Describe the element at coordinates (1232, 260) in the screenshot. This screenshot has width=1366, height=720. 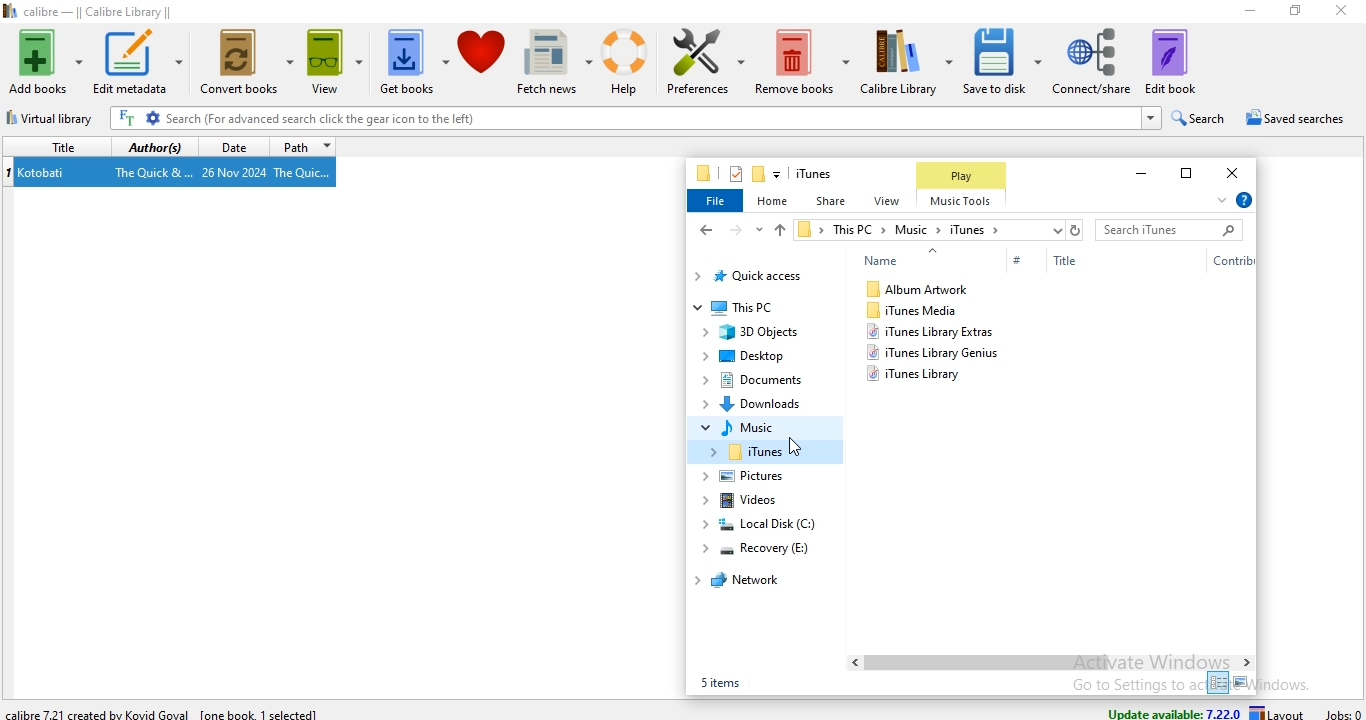
I see `Contribution` at that location.